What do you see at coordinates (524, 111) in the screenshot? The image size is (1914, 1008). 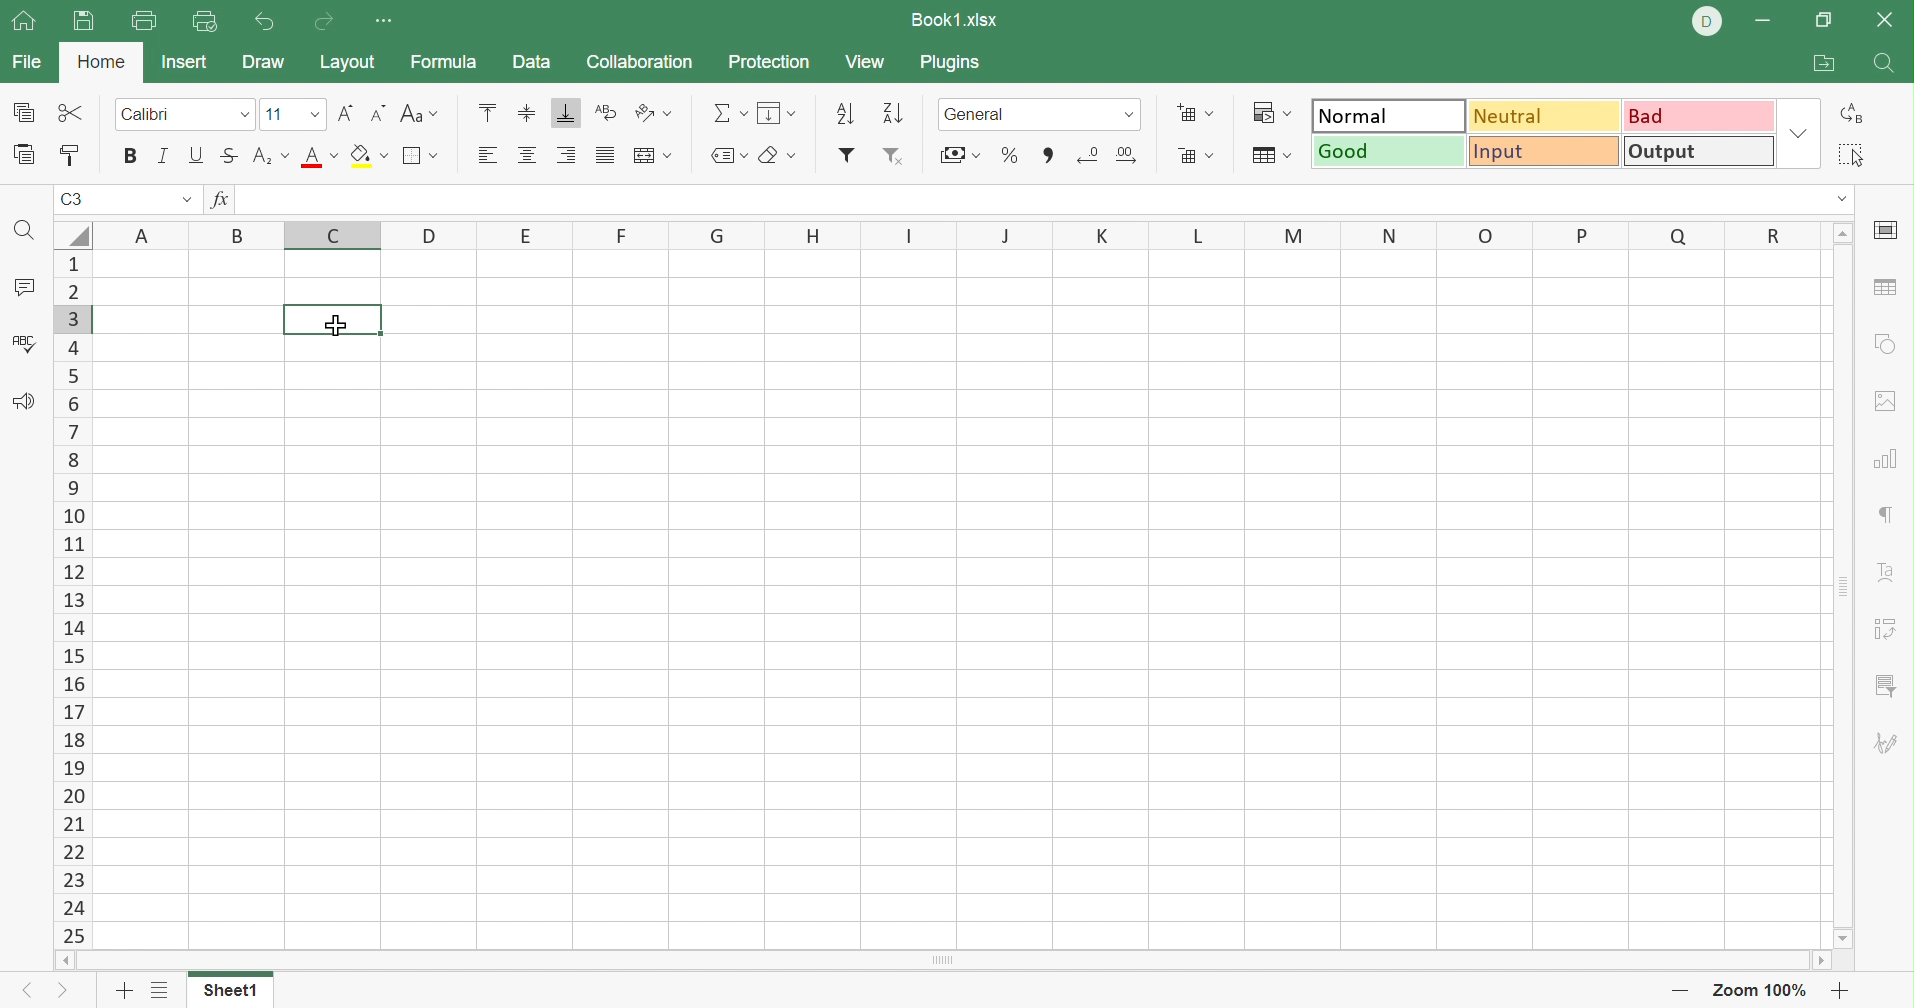 I see `Align middle` at bounding box center [524, 111].